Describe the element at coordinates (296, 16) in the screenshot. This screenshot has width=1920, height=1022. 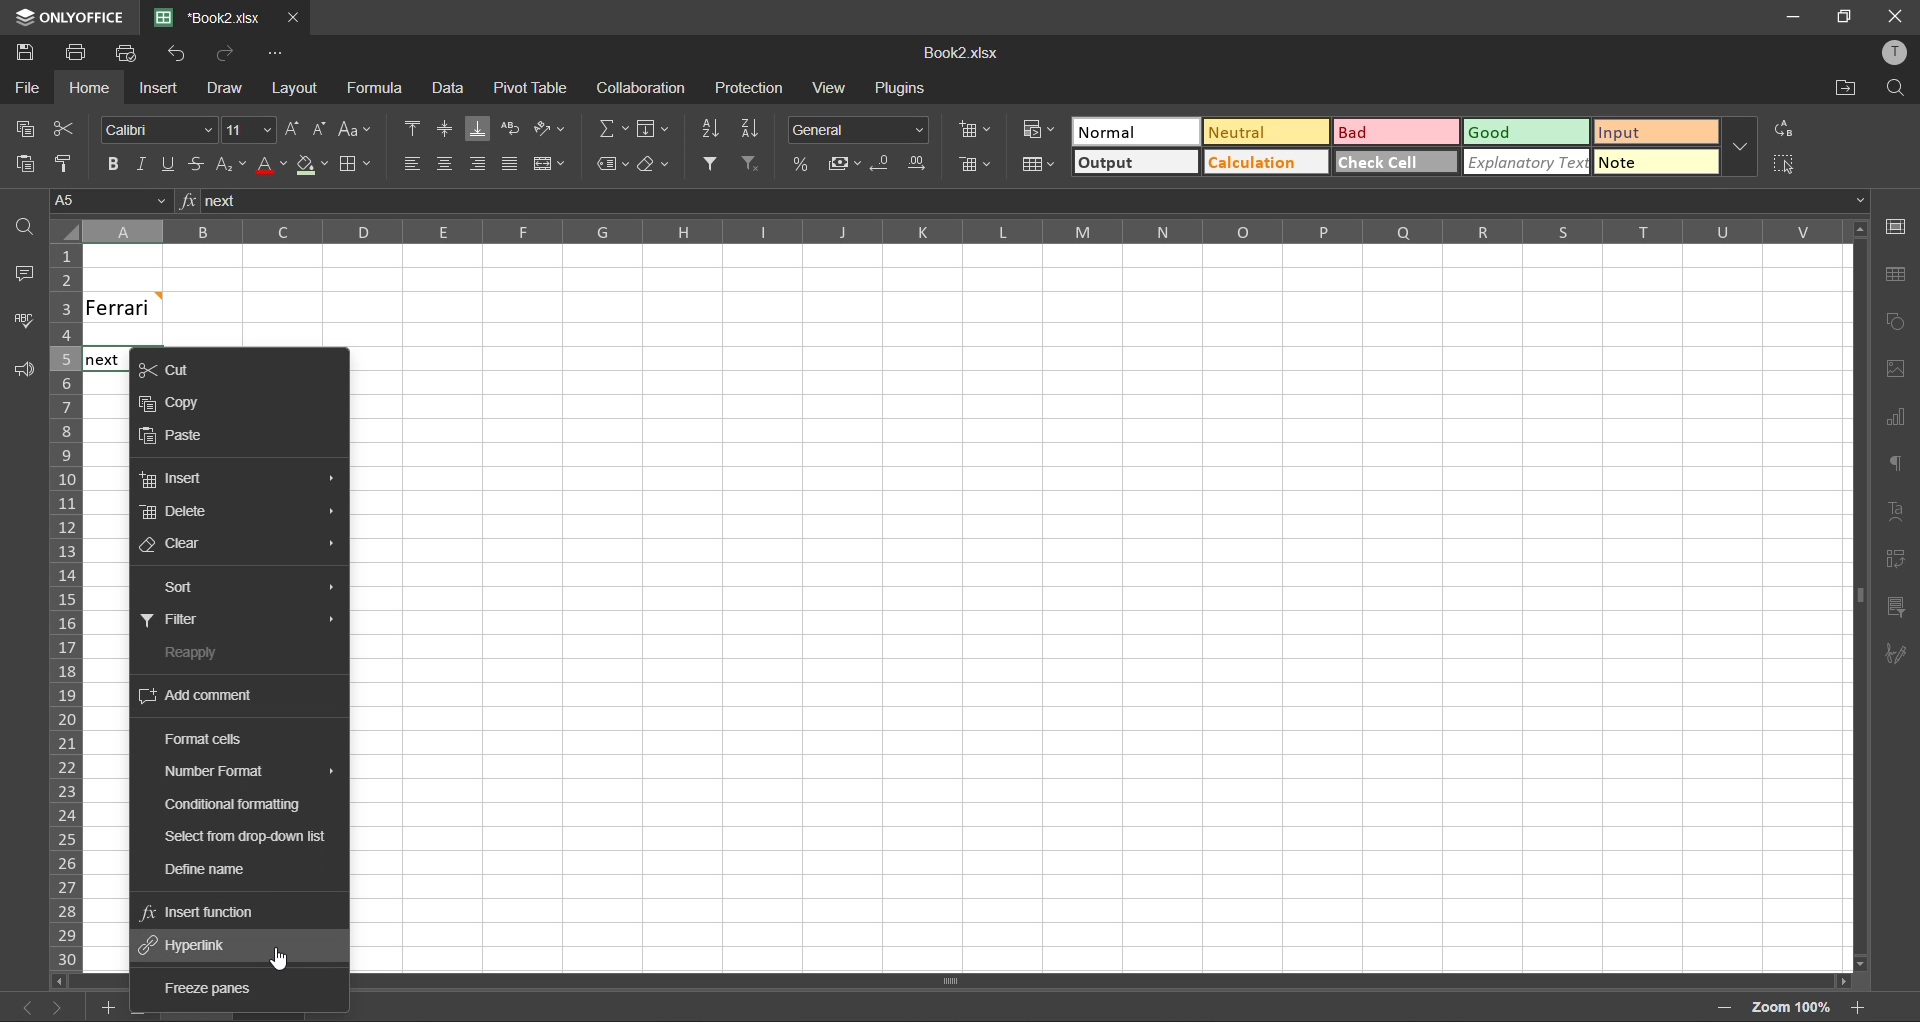
I see `close tab` at that location.